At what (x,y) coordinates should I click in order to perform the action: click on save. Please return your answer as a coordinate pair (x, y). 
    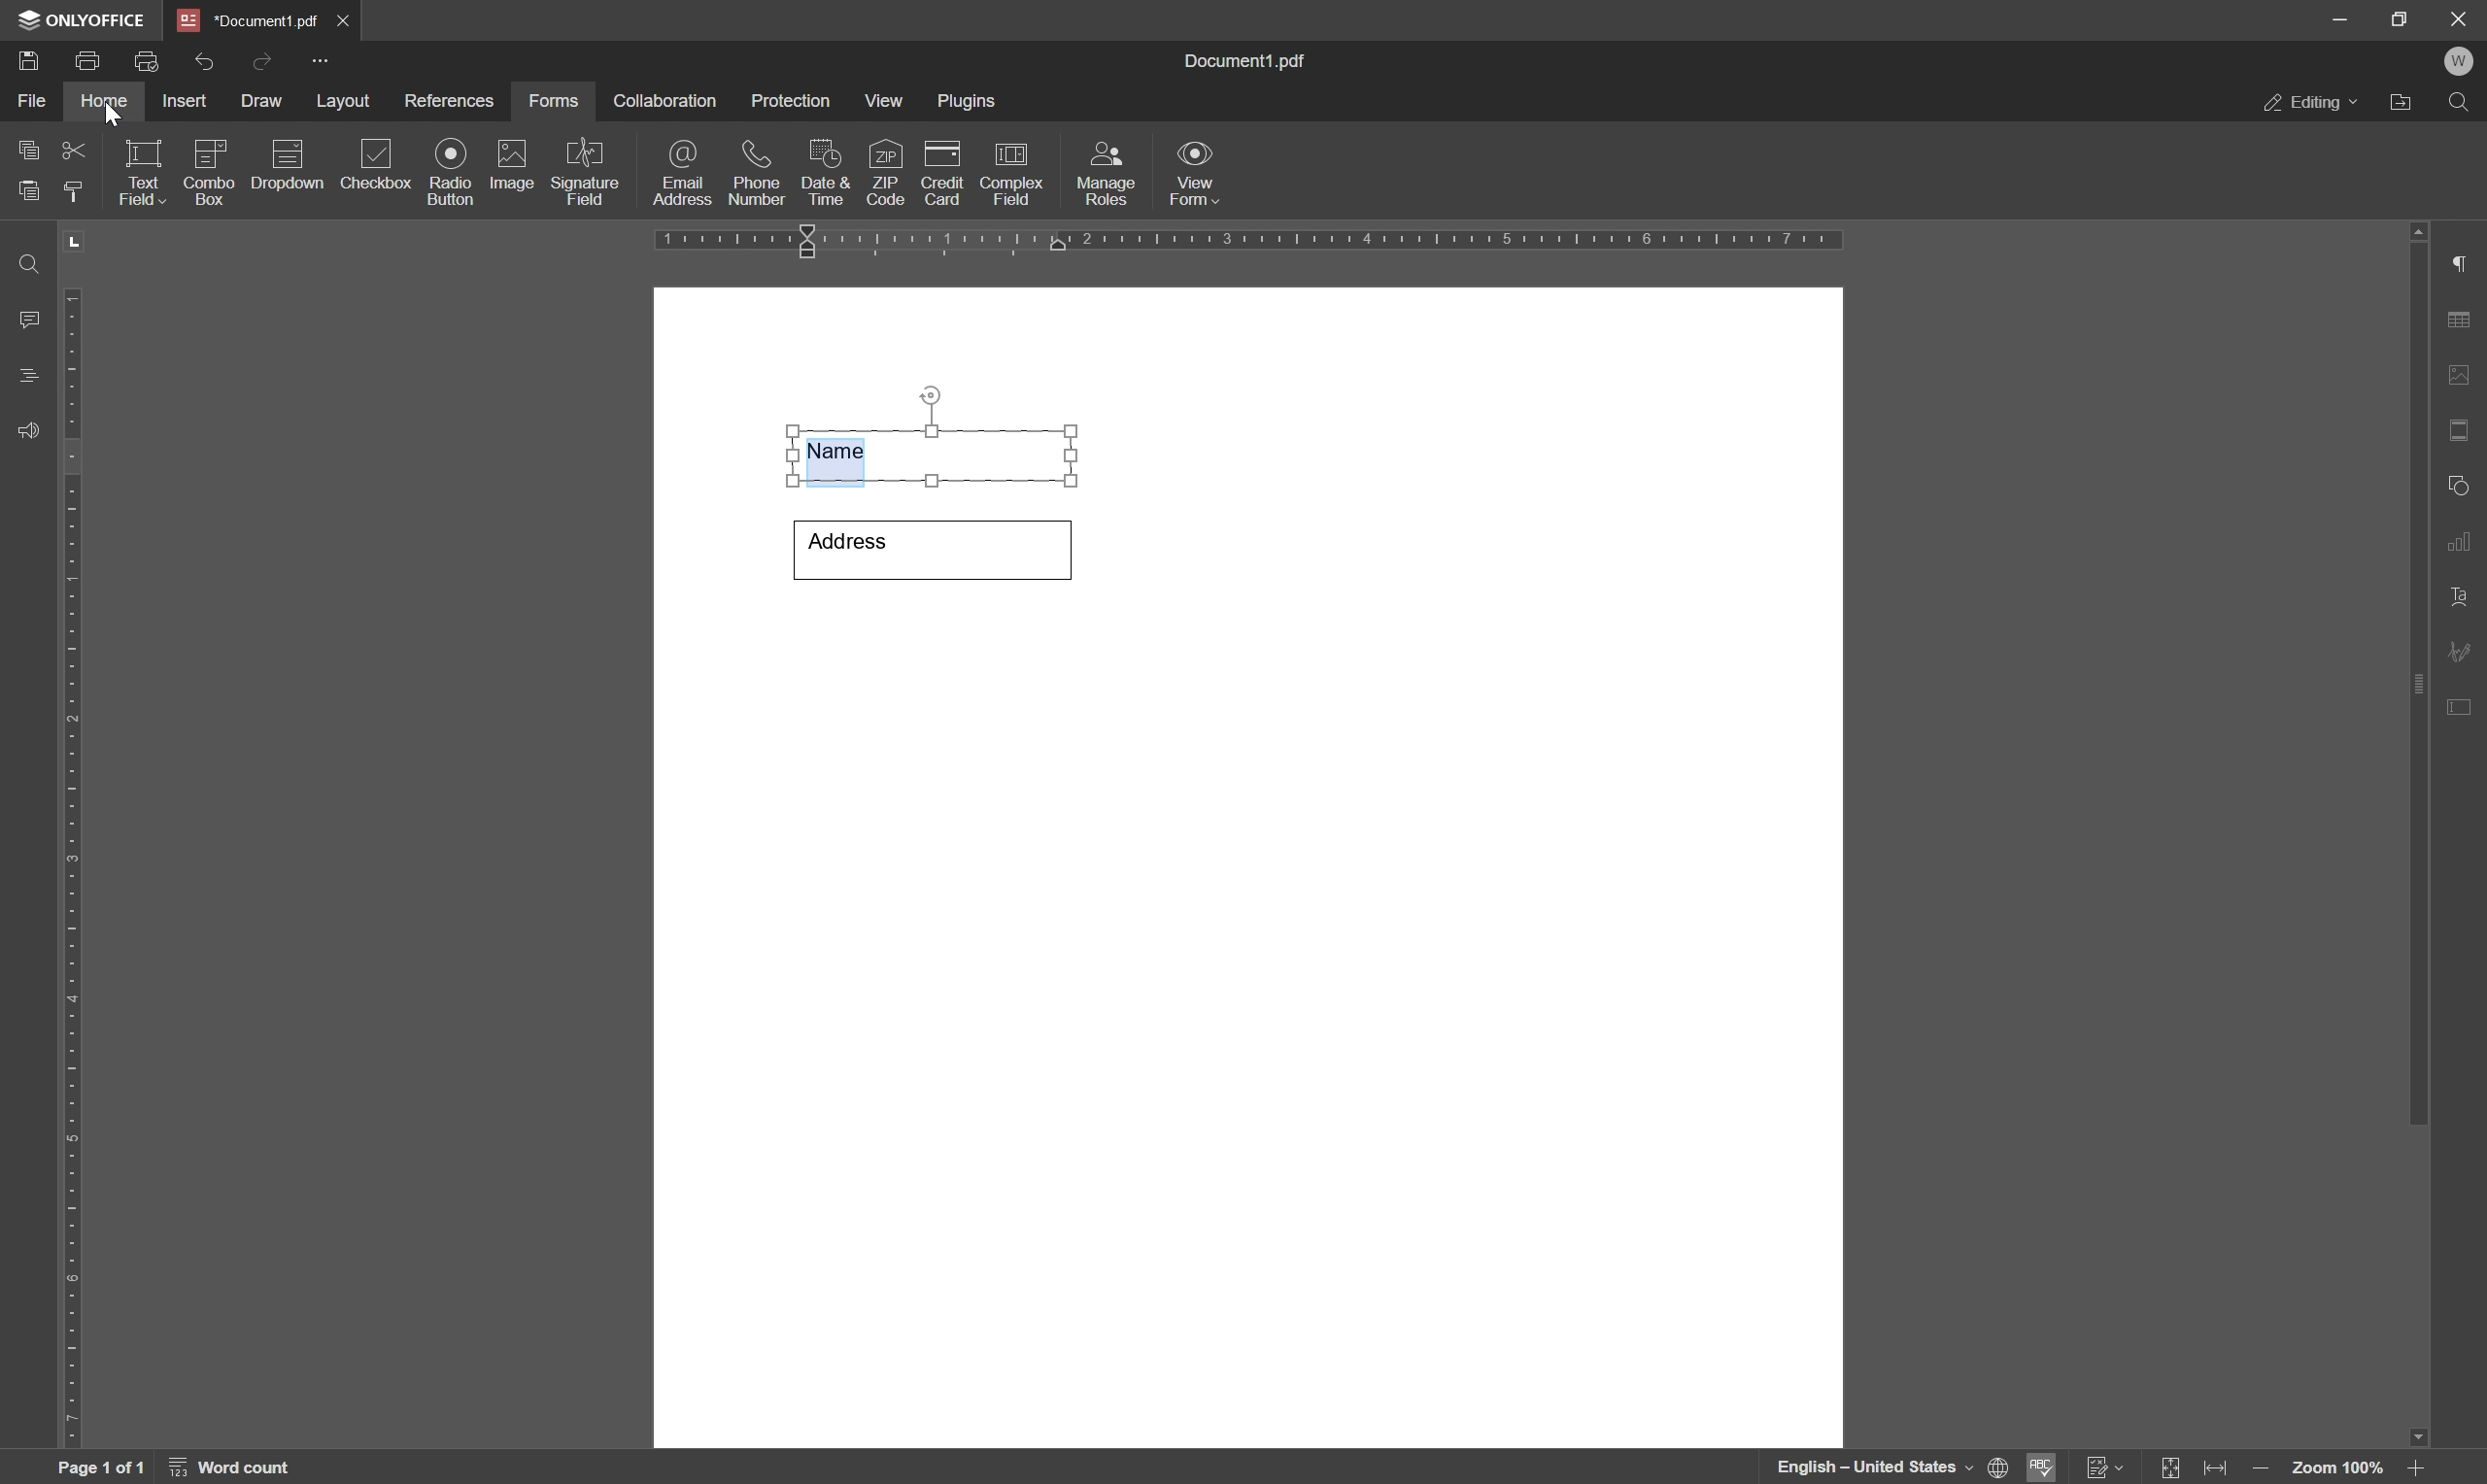
    Looking at the image, I should click on (27, 59).